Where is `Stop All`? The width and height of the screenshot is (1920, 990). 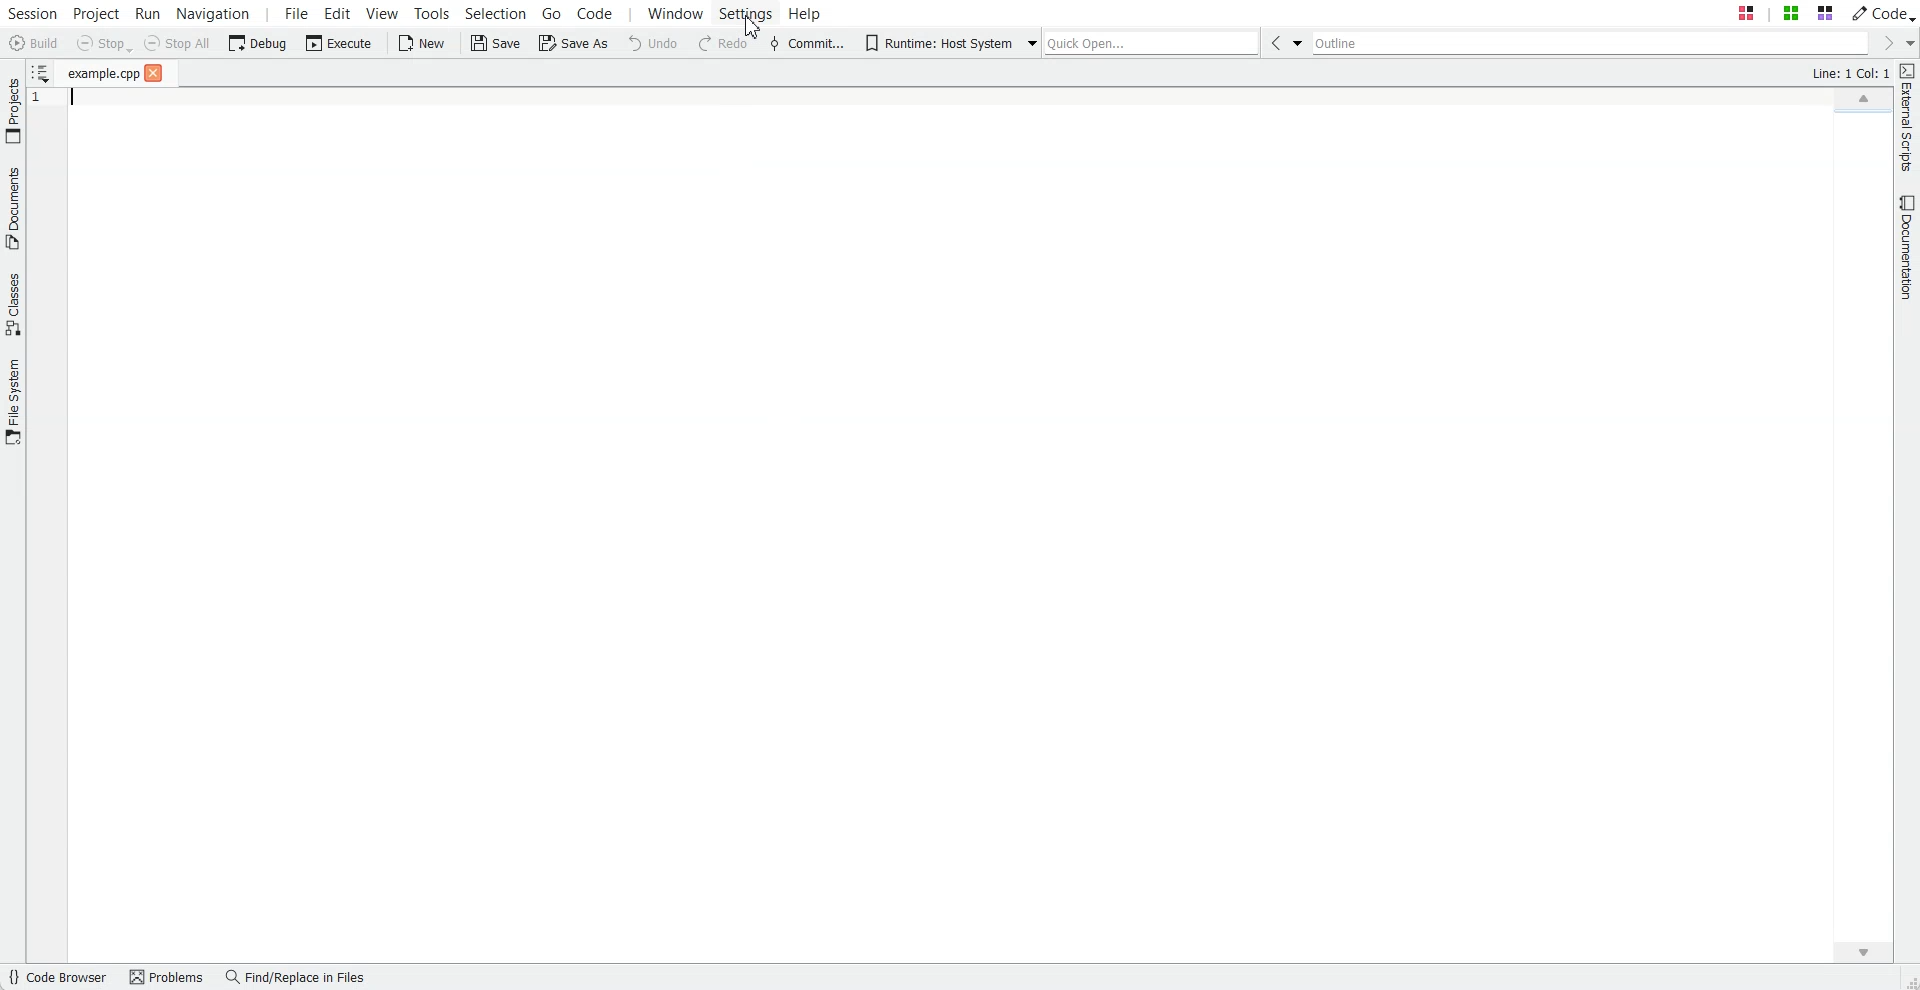 Stop All is located at coordinates (178, 43).